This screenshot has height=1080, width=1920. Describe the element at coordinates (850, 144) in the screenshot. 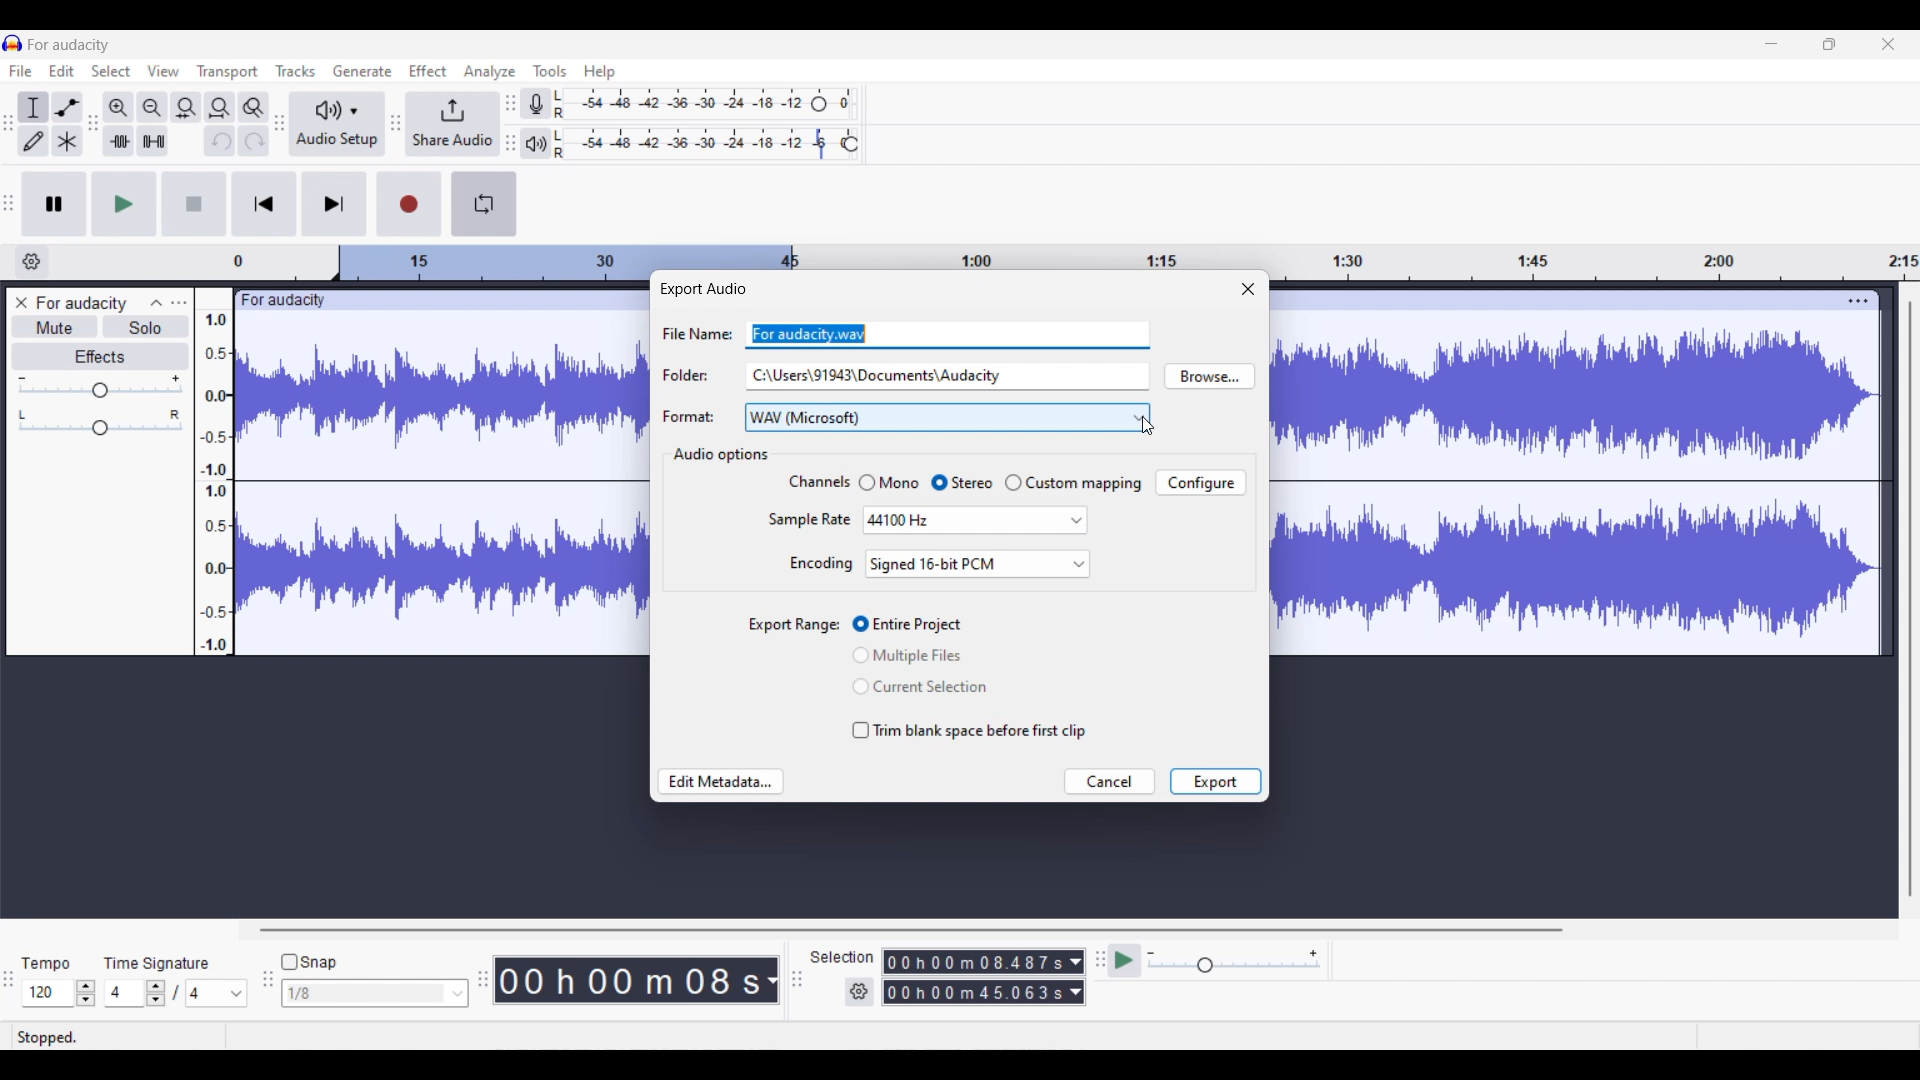

I see `Header to change playback speed` at that location.